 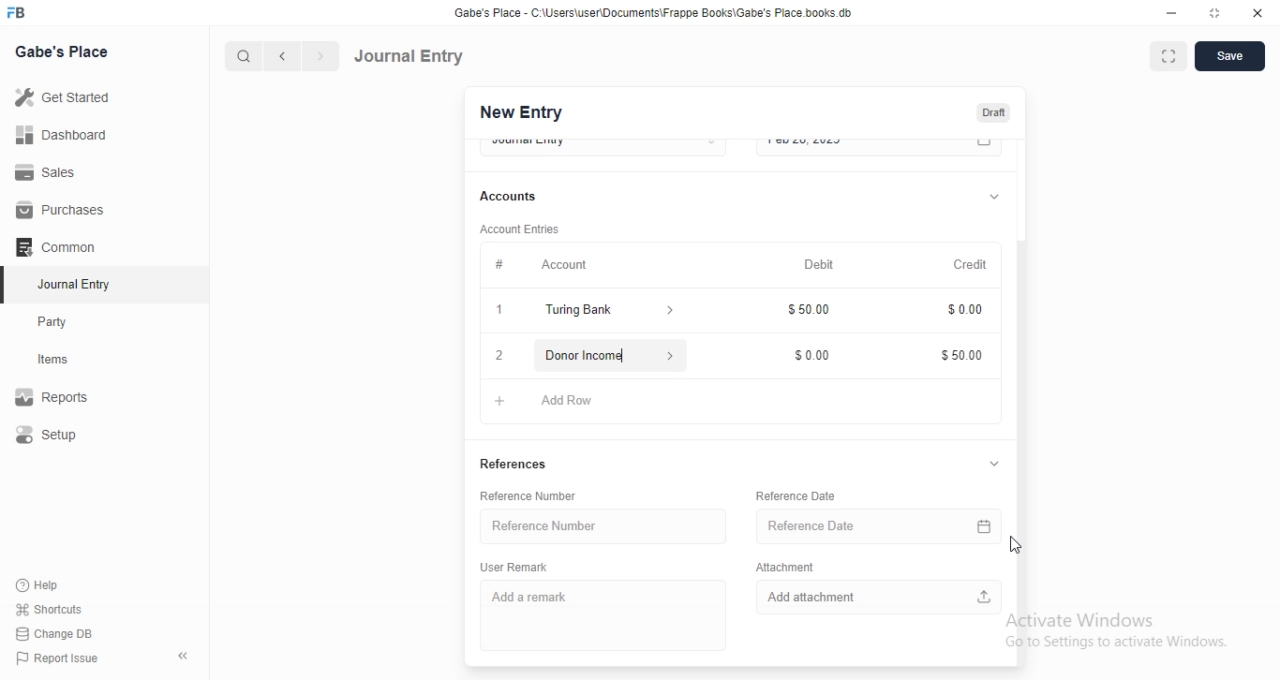 I want to click on Dashboard, so click(x=66, y=134).